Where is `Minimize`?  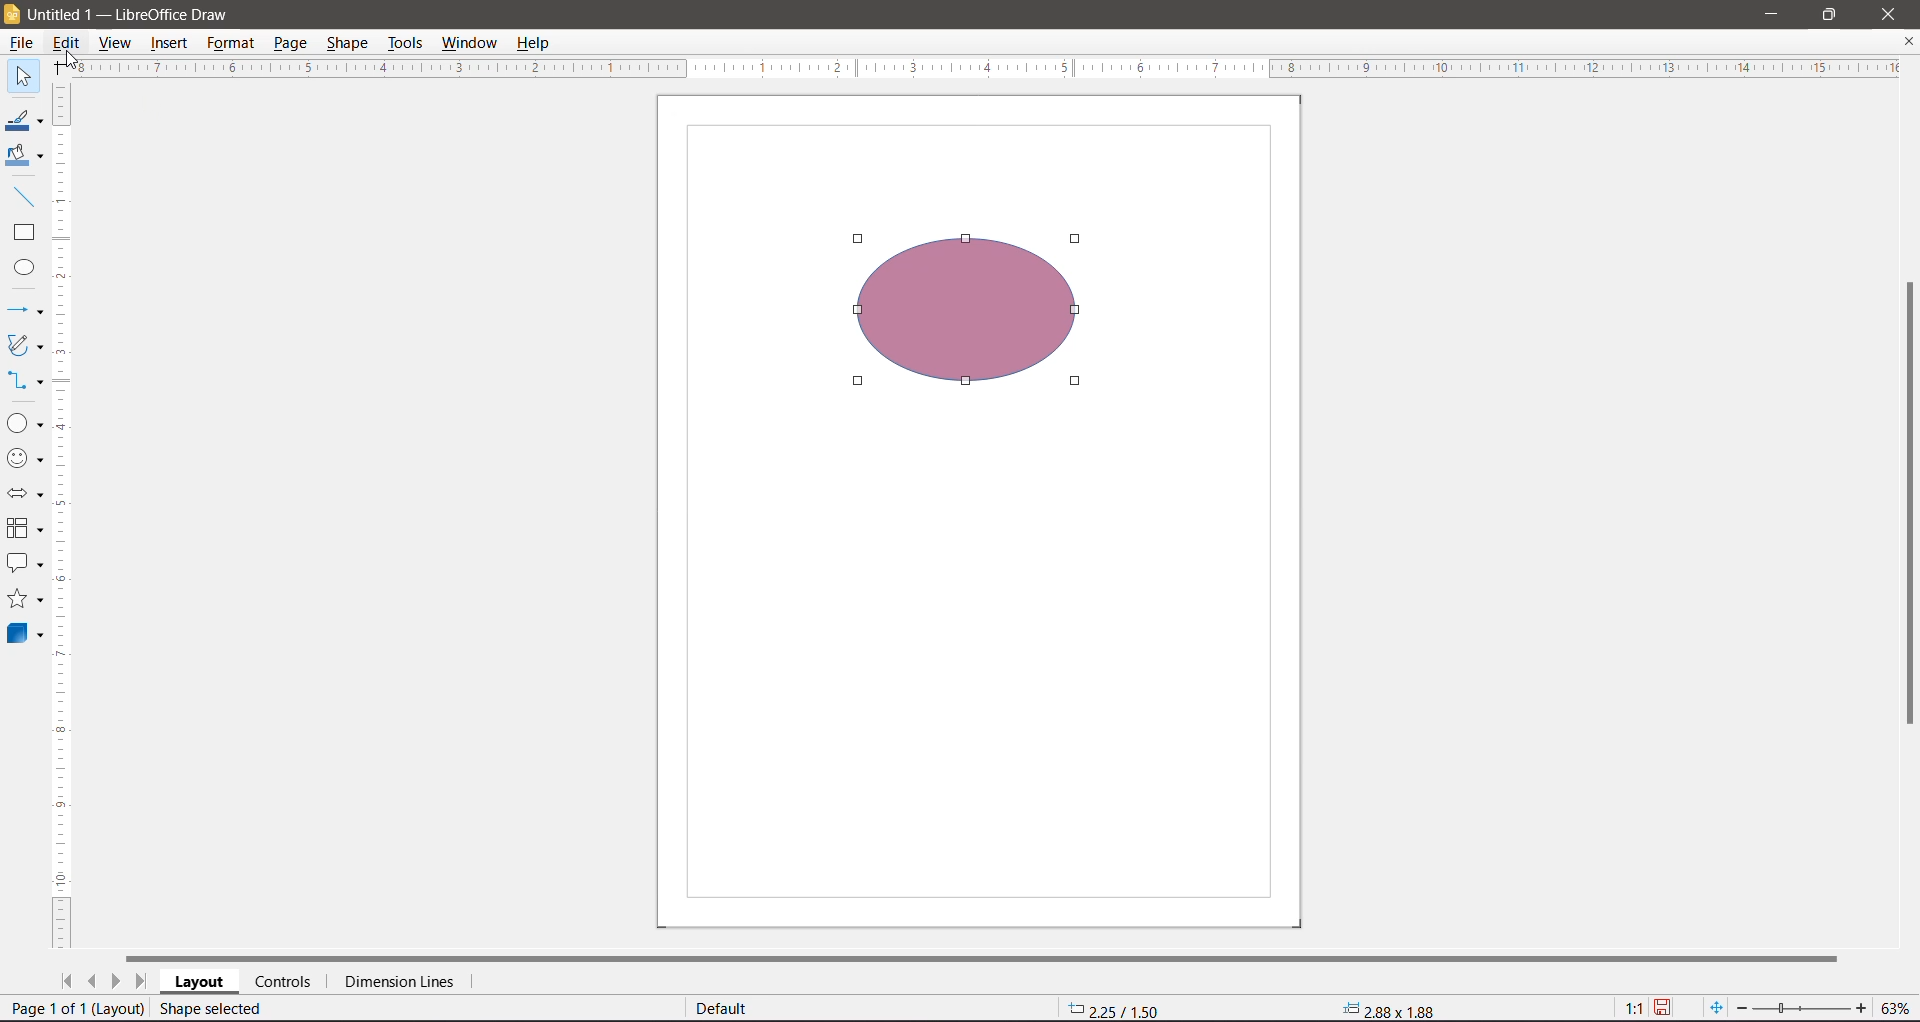
Minimize is located at coordinates (1773, 15).